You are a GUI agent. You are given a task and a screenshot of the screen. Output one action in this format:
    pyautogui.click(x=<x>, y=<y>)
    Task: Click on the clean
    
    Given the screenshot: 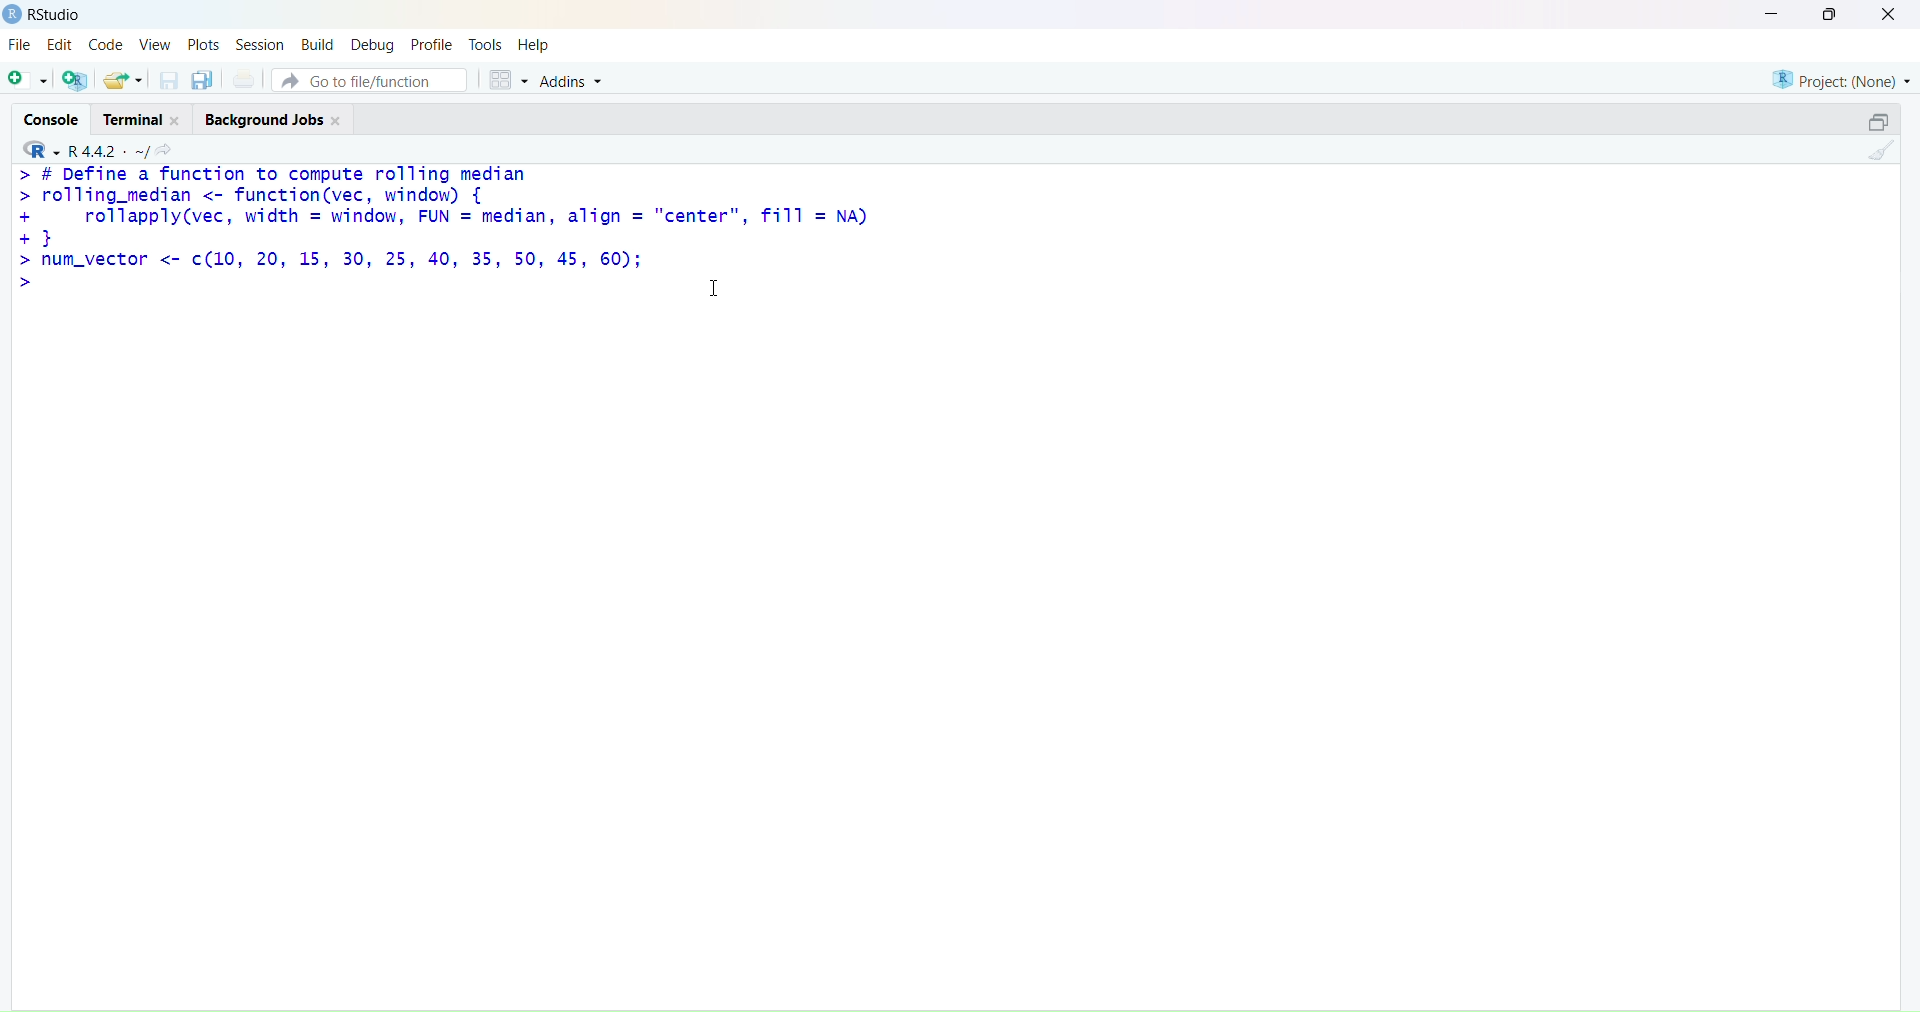 What is the action you would take?
    pyautogui.click(x=1881, y=150)
    